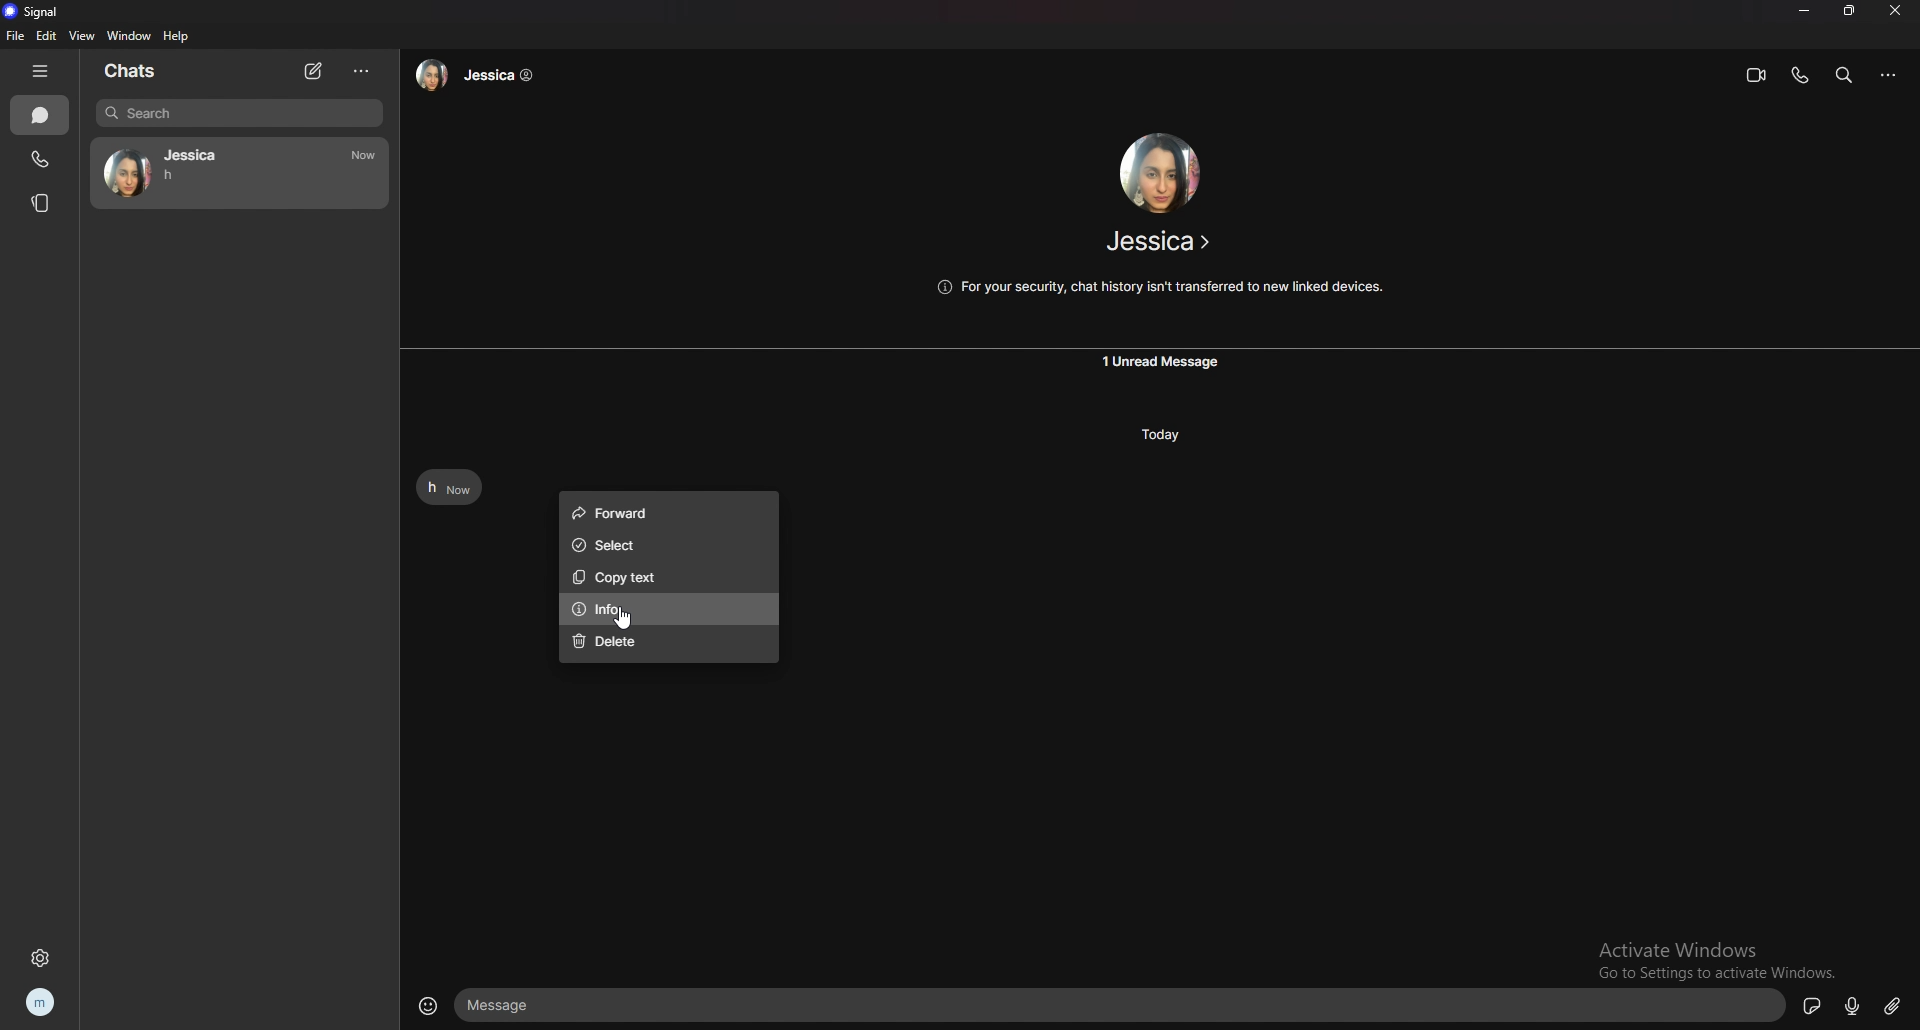 This screenshot has width=1920, height=1030. What do you see at coordinates (1757, 75) in the screenshot?
I see `video call` at bounding box center [1757, 75].